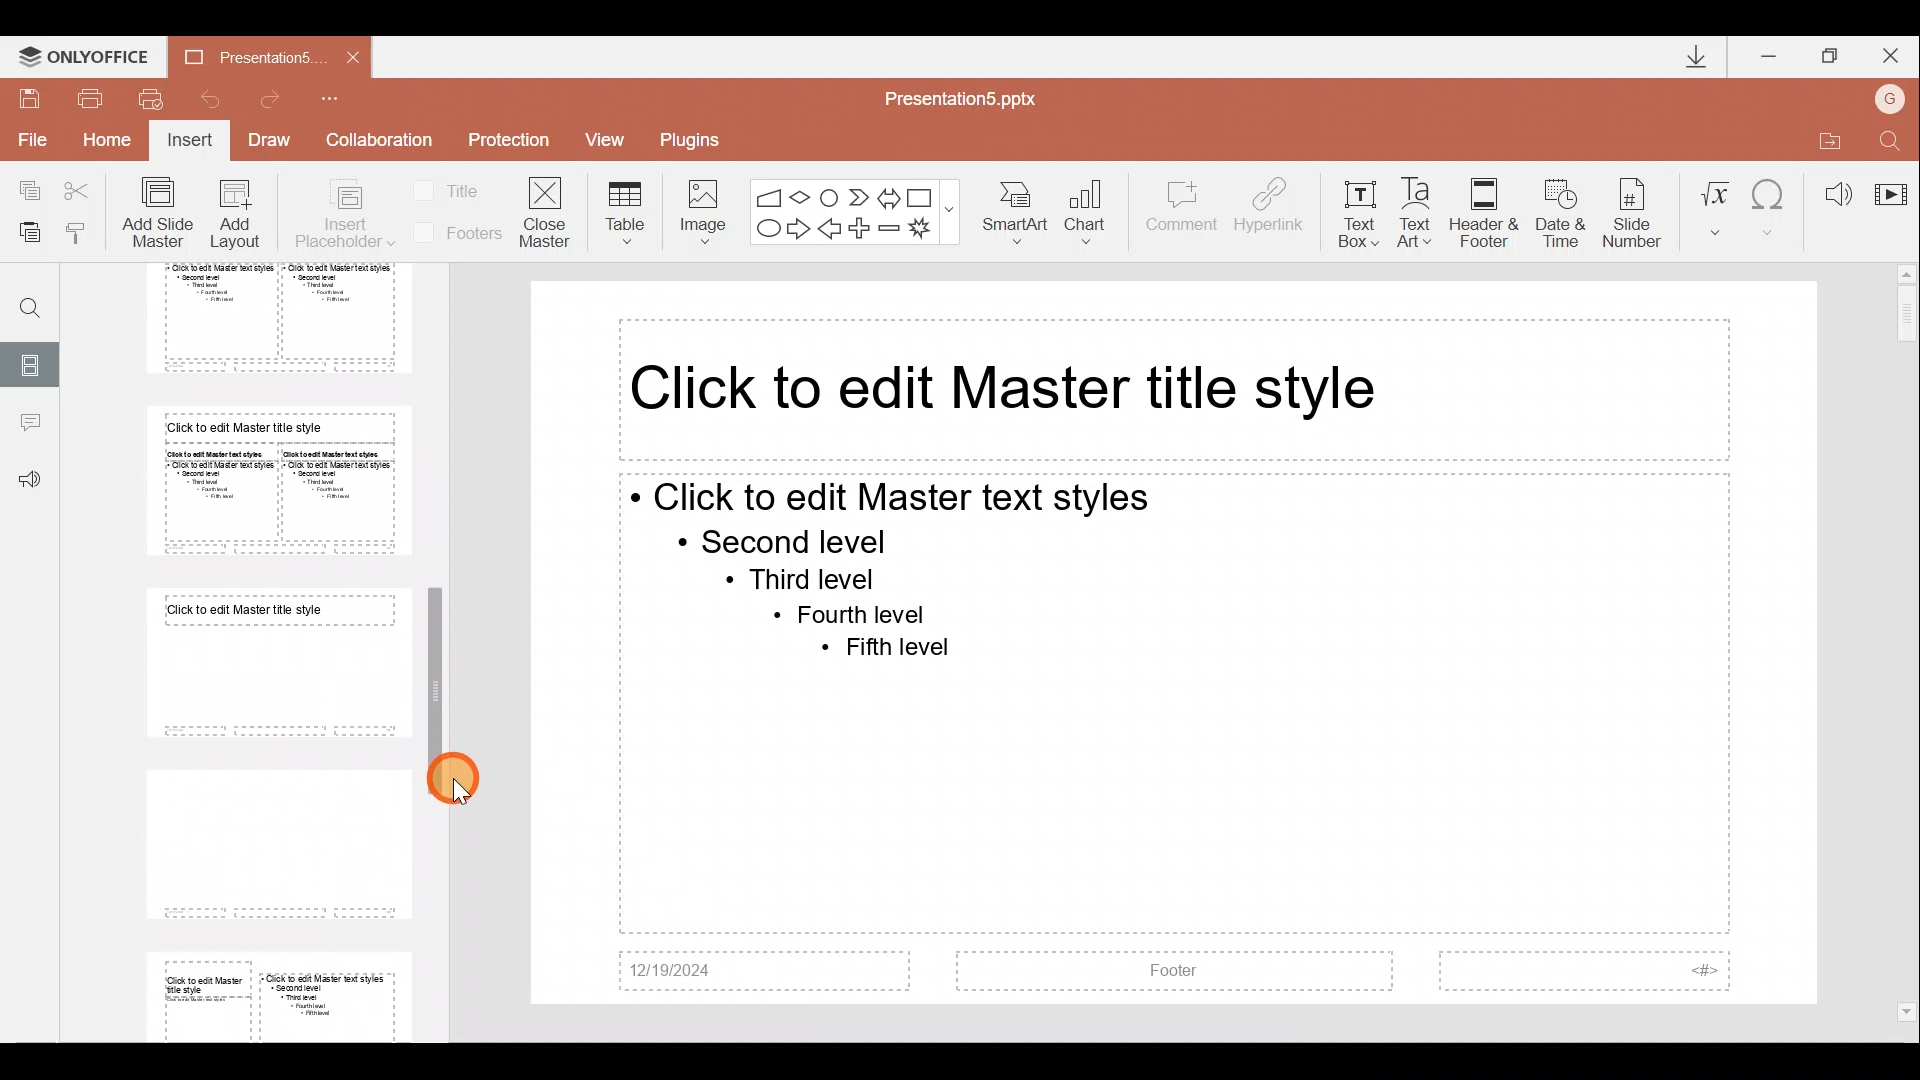 Image resolution: width=1920 pixels, height=1080 pixels. Describe the element at coordinates (91, 97) in the screenshot. I see `Print file` at that location.